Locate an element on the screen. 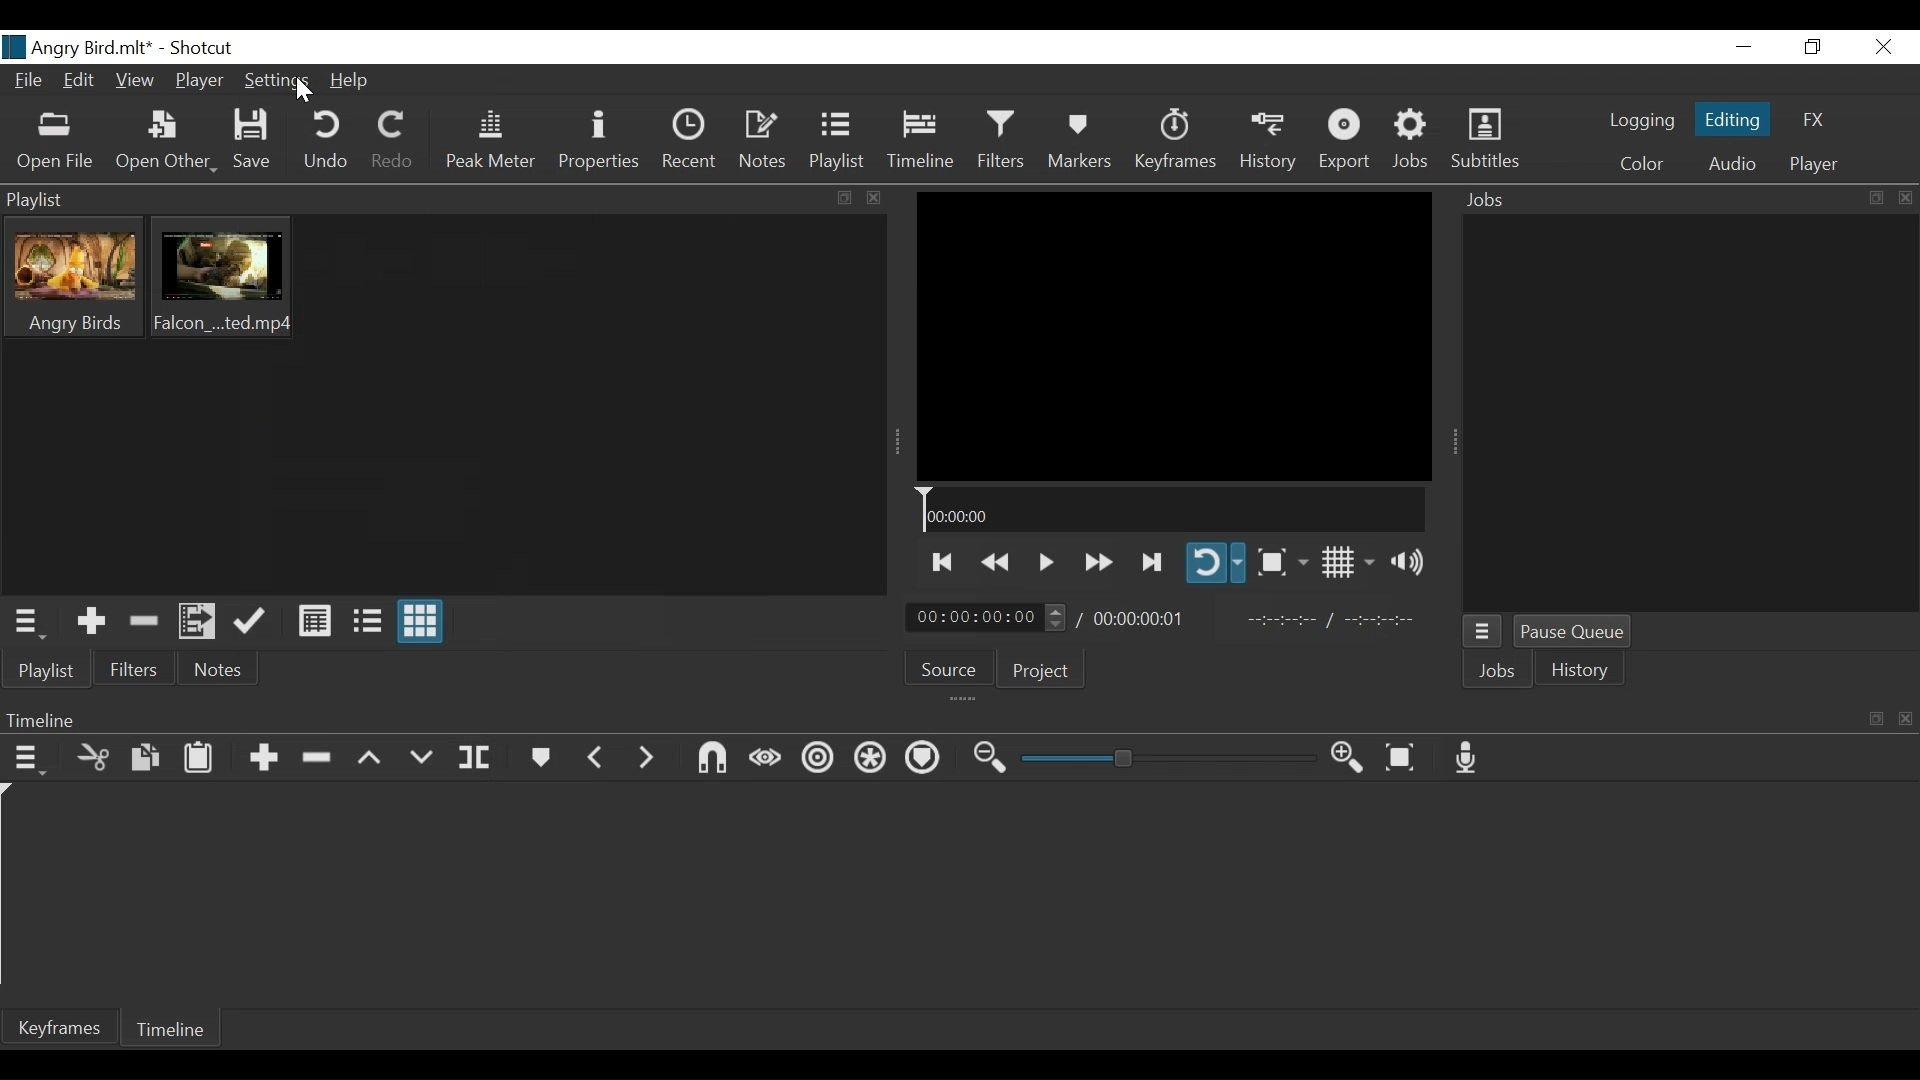 This screenshot has height=1080, width=1920. Close is located at coordinates (1885, 48).